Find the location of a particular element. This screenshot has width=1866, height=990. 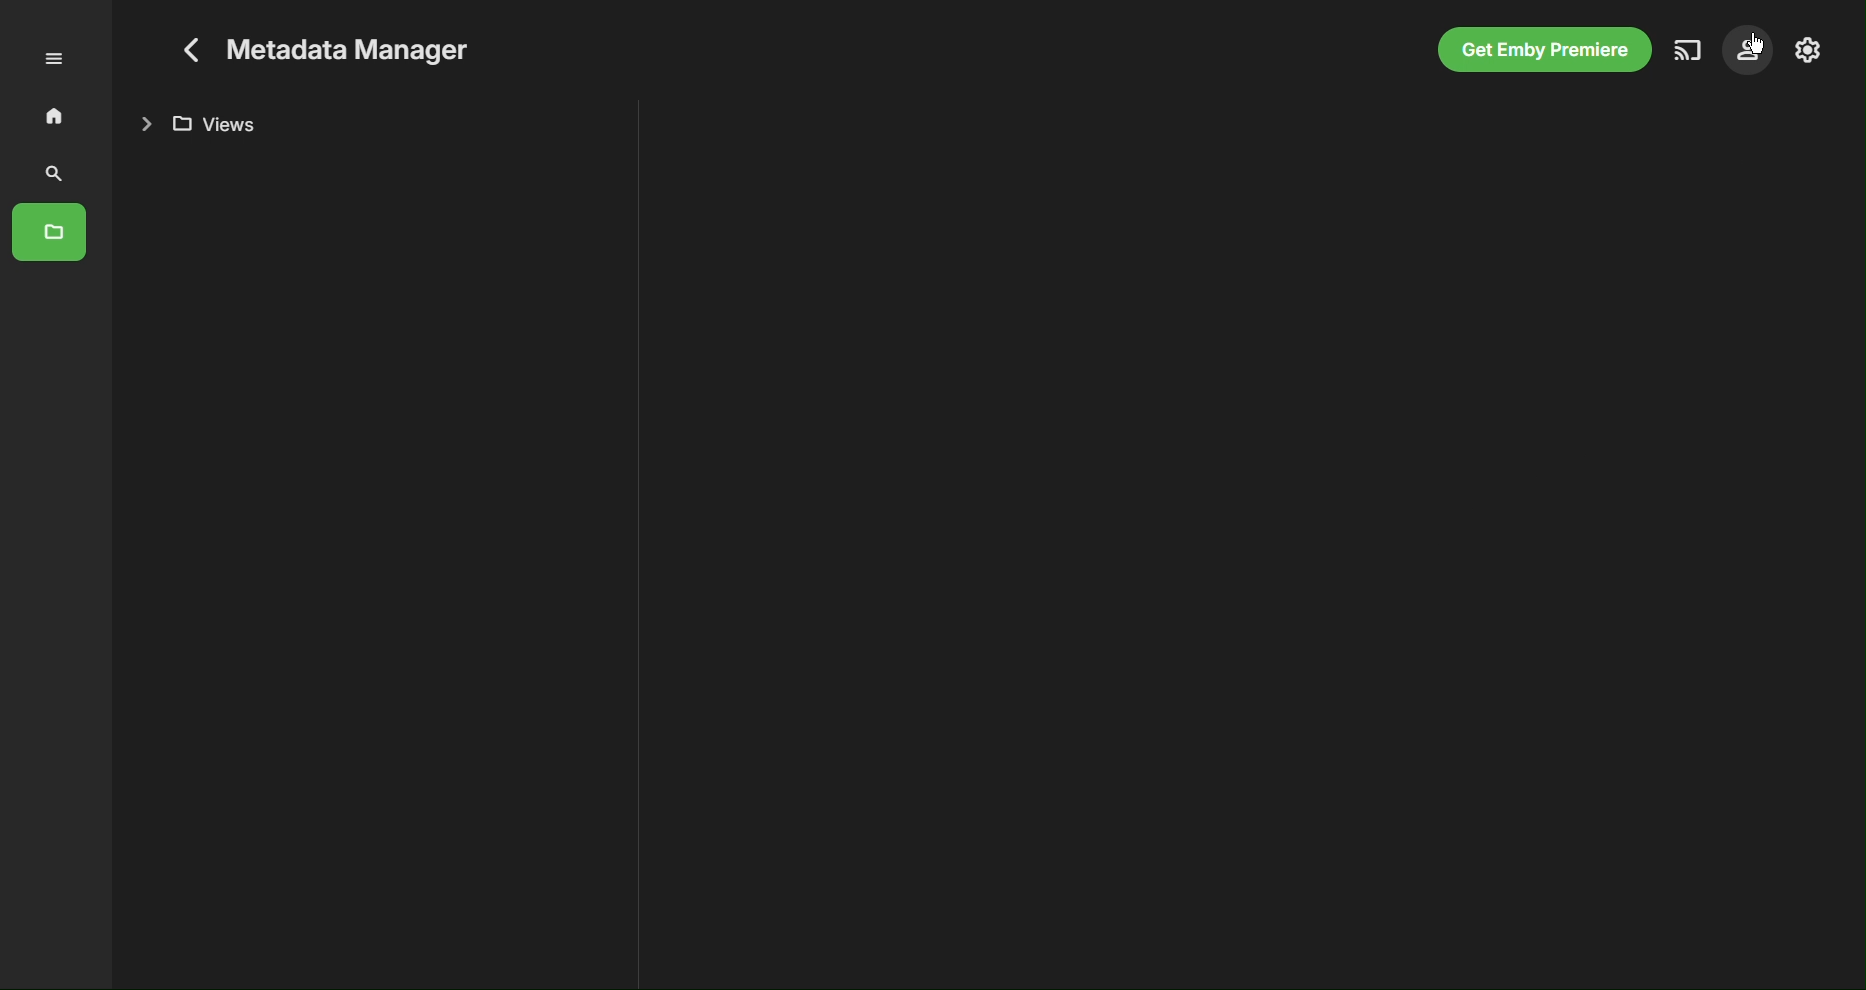

Account is located at coordinates (1751, 51).